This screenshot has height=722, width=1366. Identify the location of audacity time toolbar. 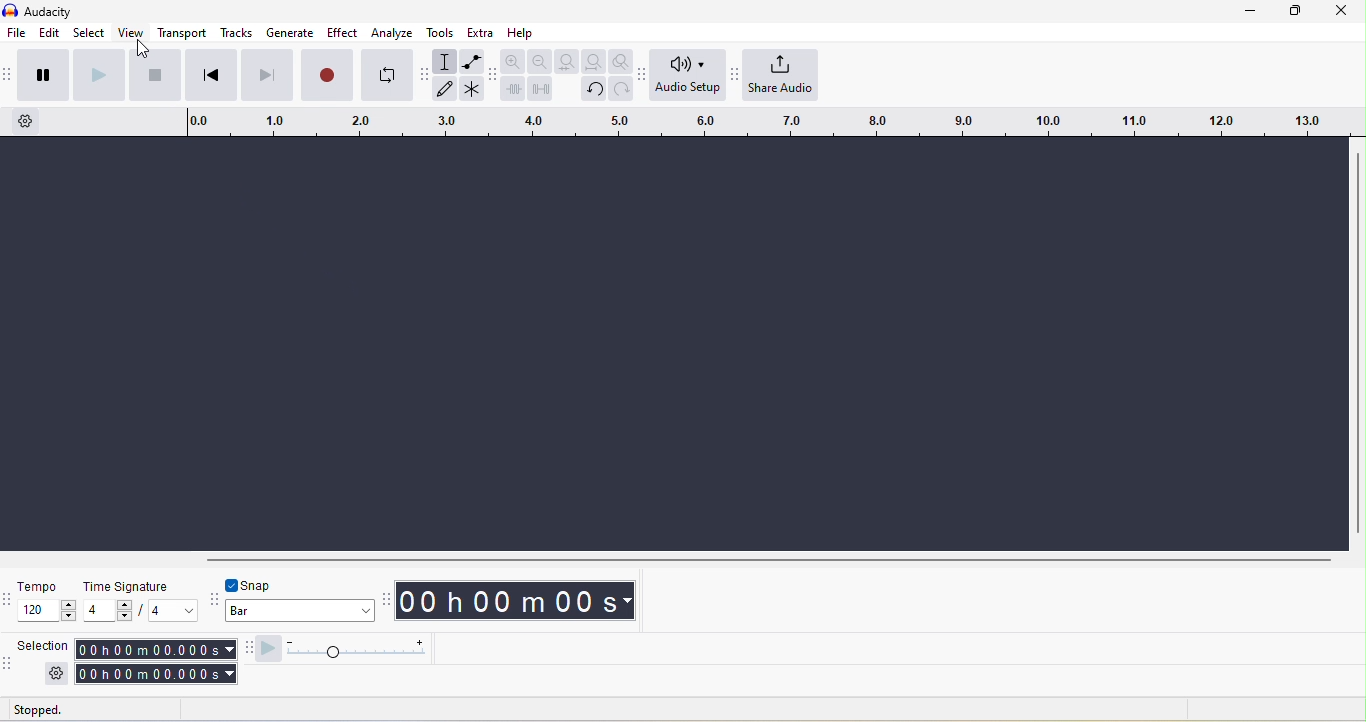
(384, 602).